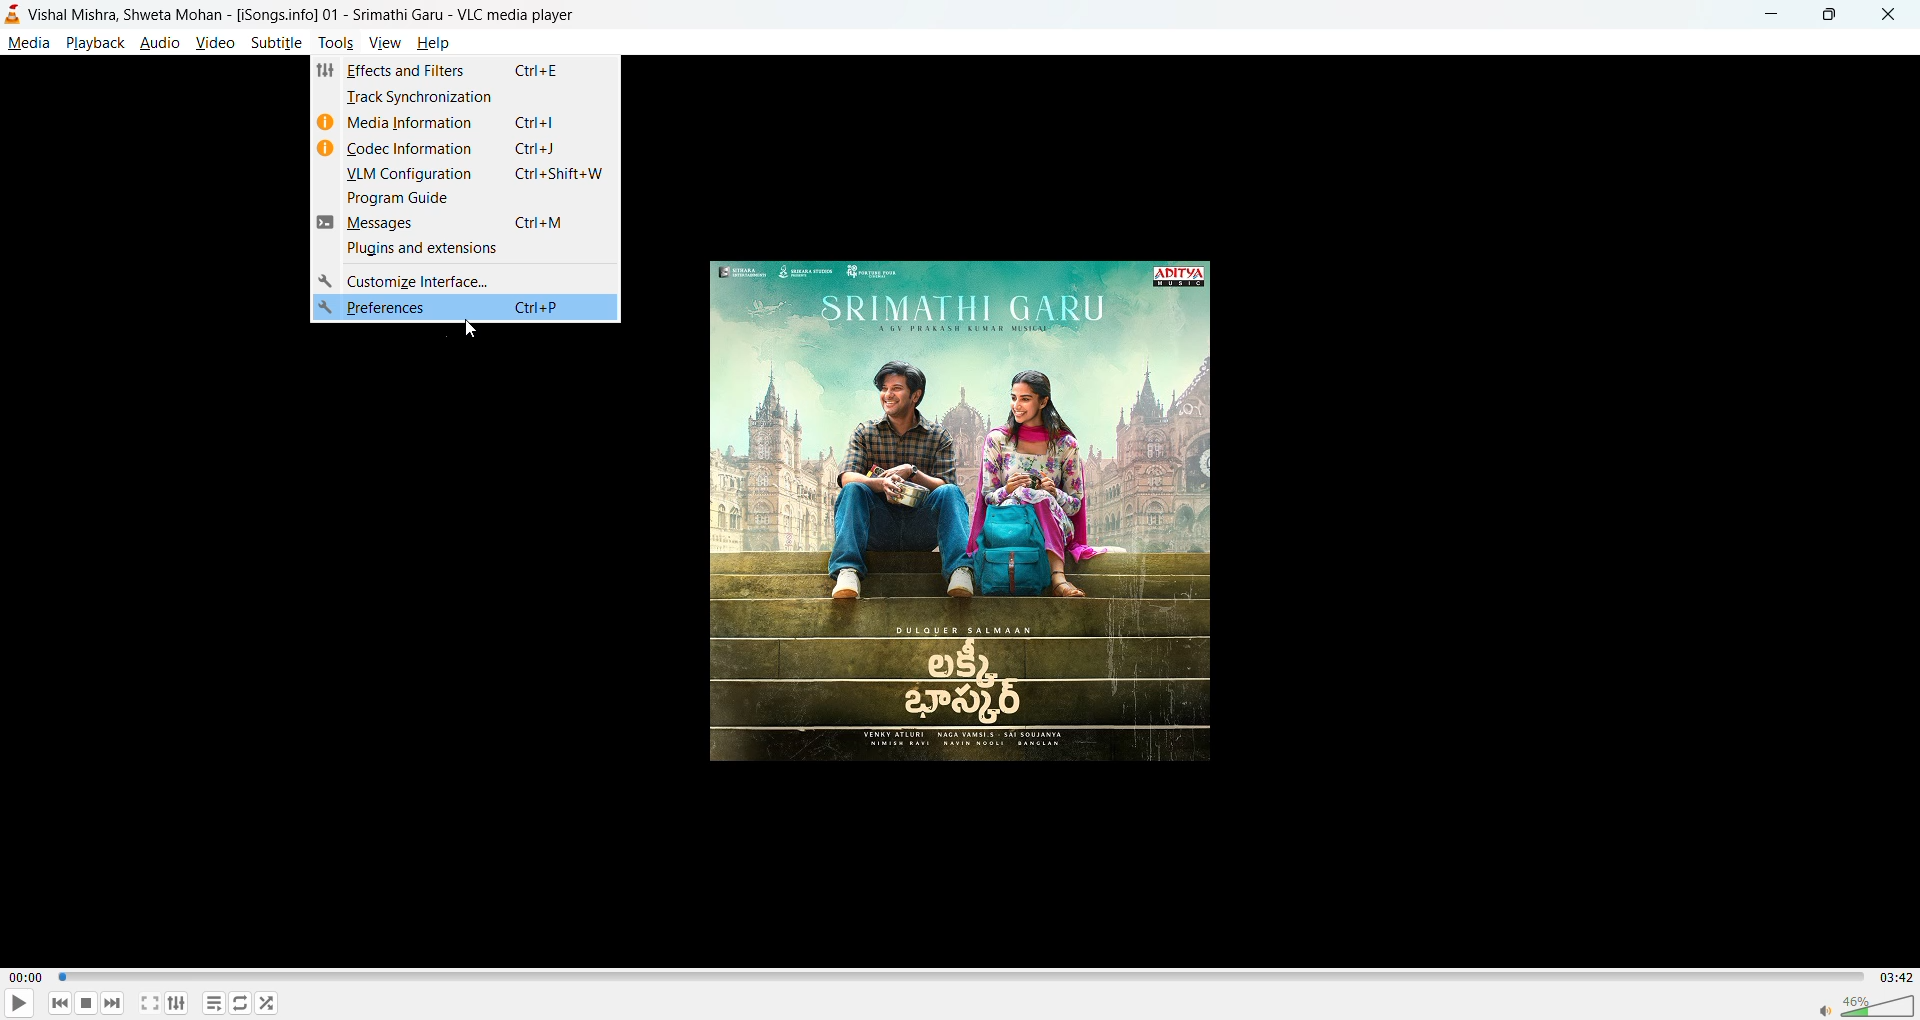 The width and height of the screenshot is (1920, 1020). Describe the element at coordinates (419, 249) in the screenshot. I see `plugins and extensions` at that location.